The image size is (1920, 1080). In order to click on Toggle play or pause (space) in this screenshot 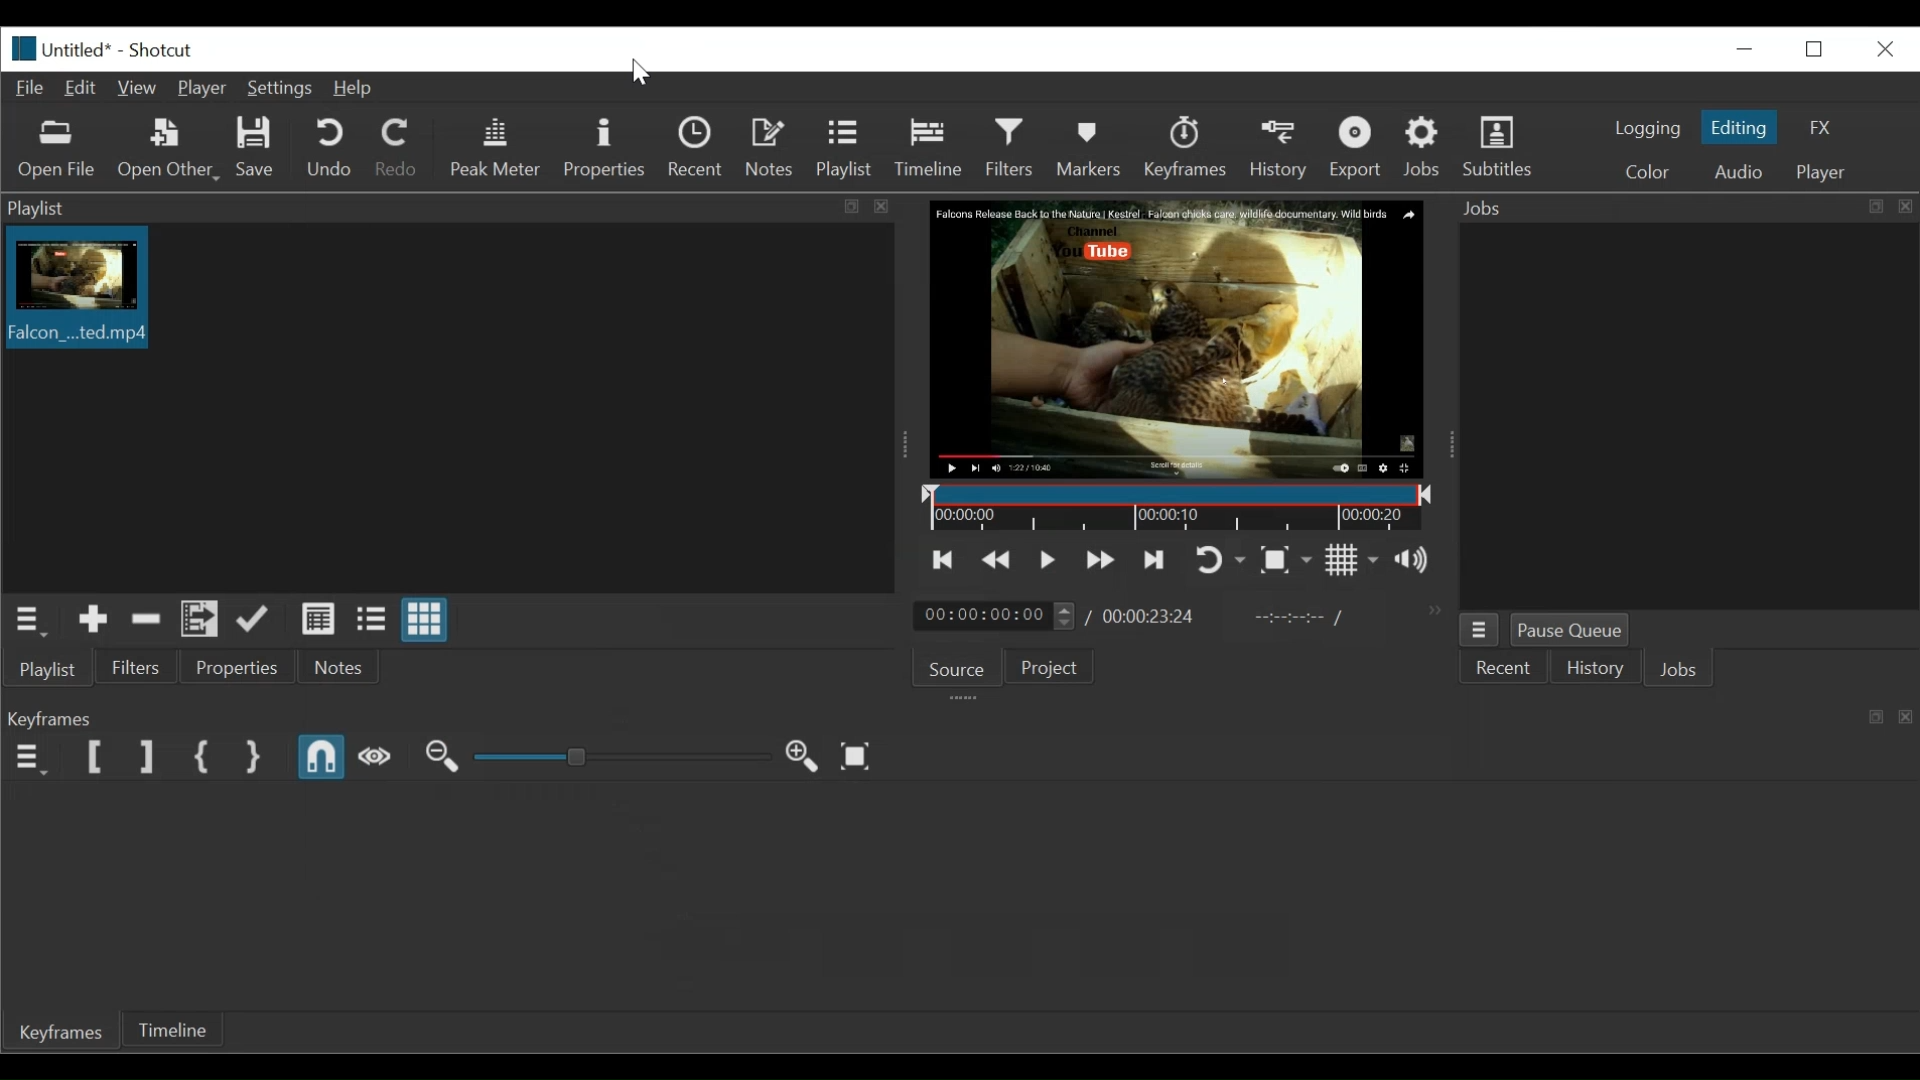, I will do `click(1048, 558)`.